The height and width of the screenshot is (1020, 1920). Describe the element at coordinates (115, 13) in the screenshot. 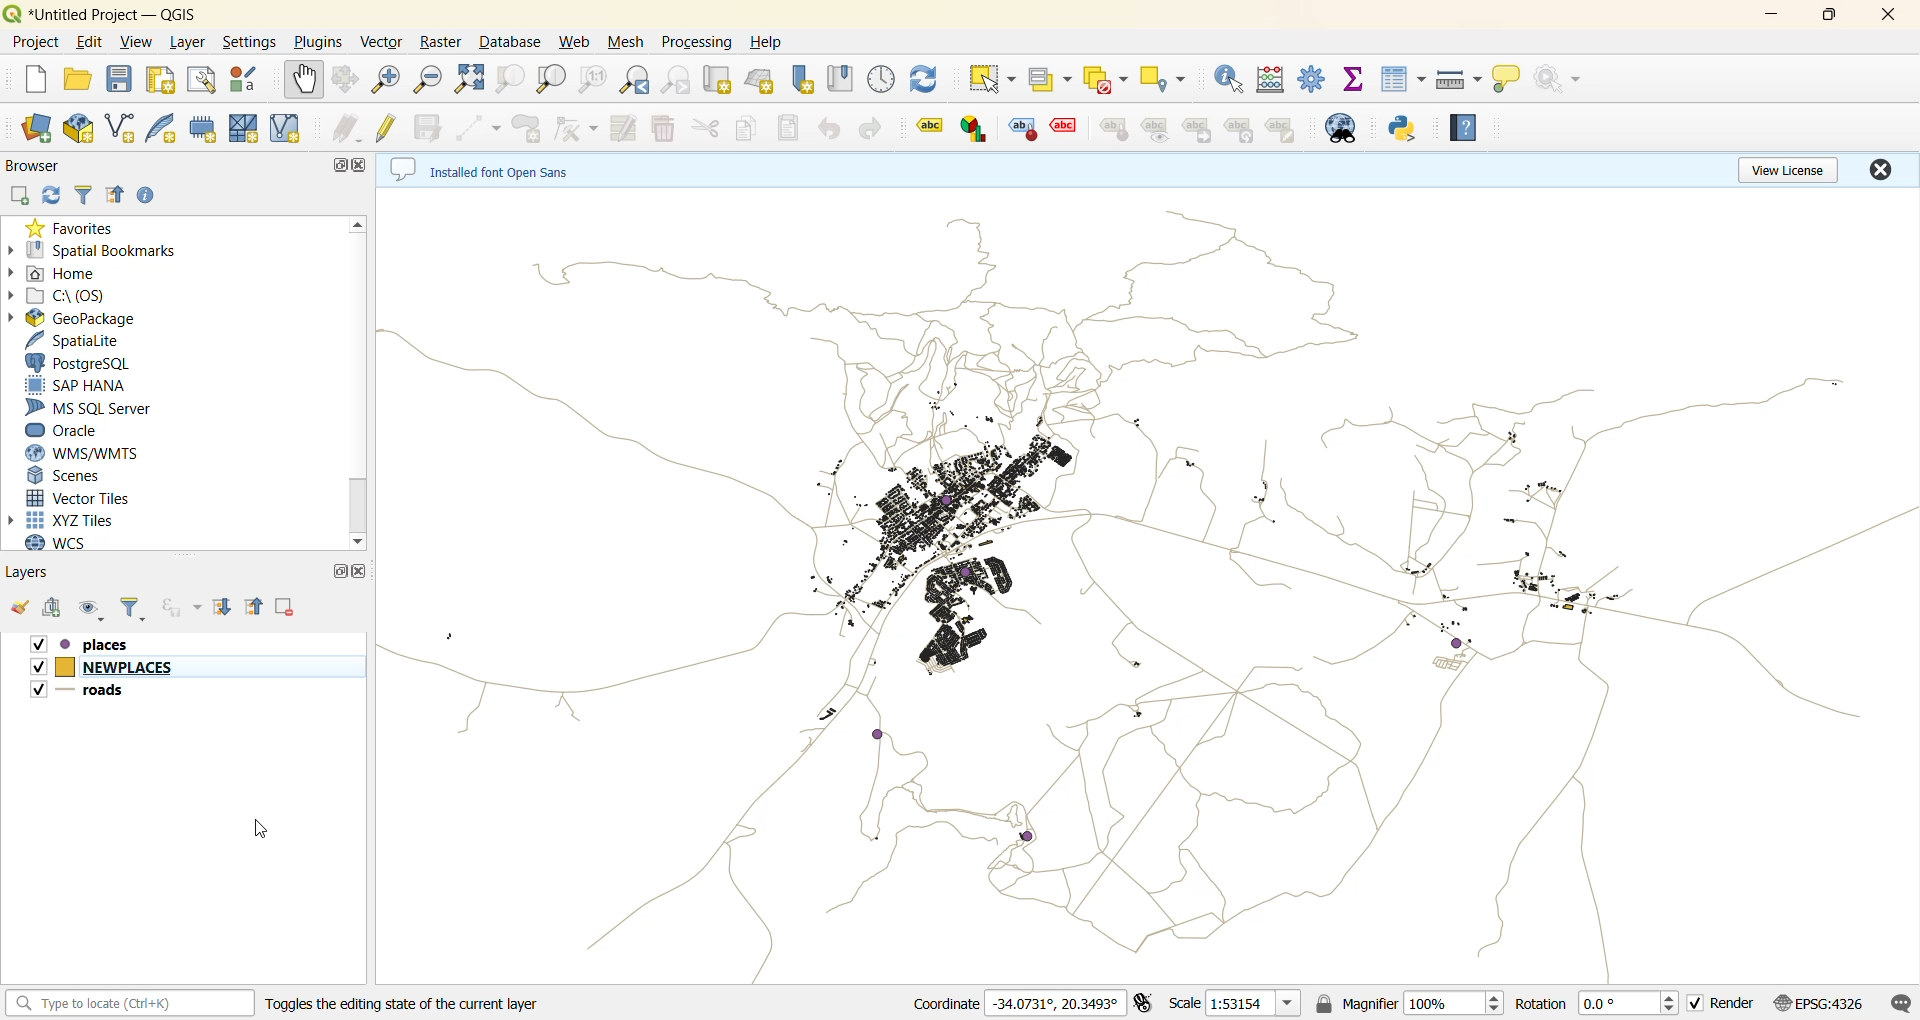

I see `file name and app name` at that location.